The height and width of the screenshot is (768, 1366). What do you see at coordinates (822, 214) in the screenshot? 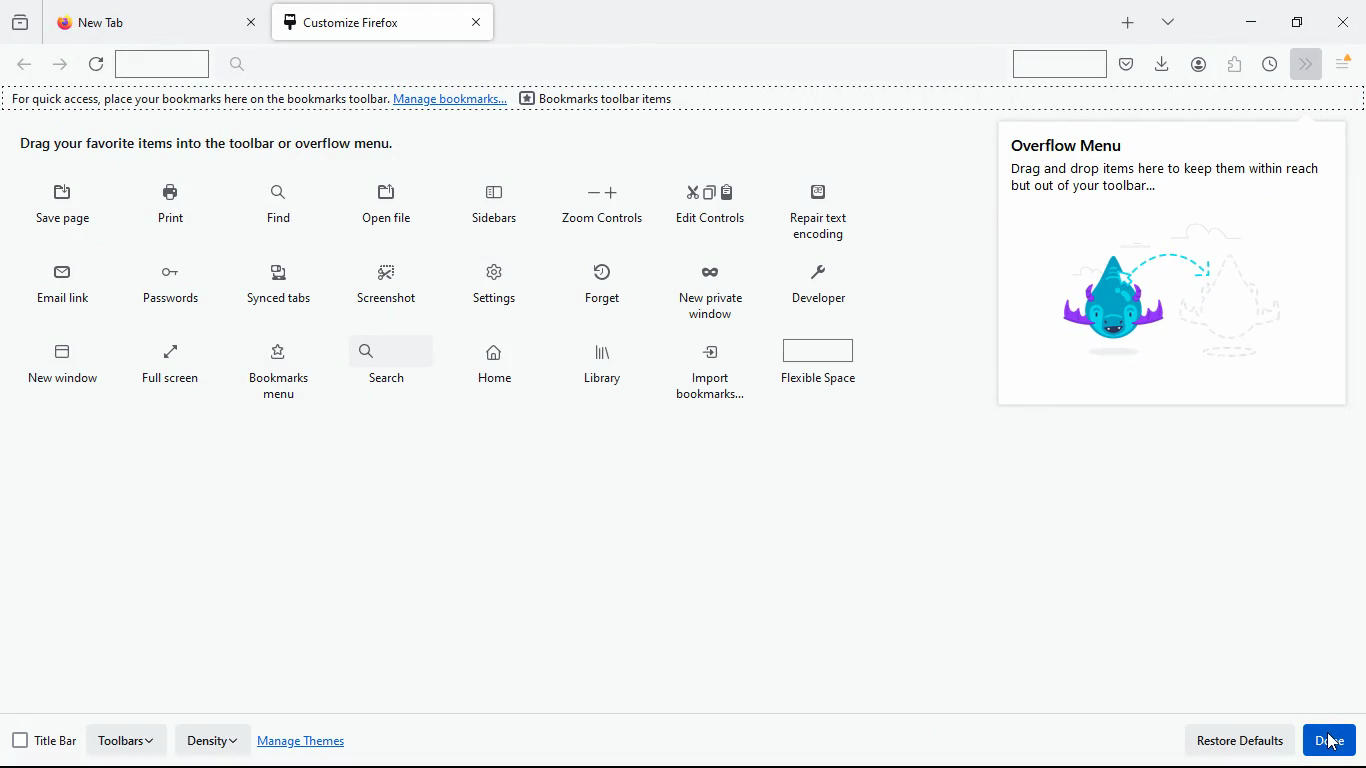
I see `edit controls` at bounding box center [822, 214].